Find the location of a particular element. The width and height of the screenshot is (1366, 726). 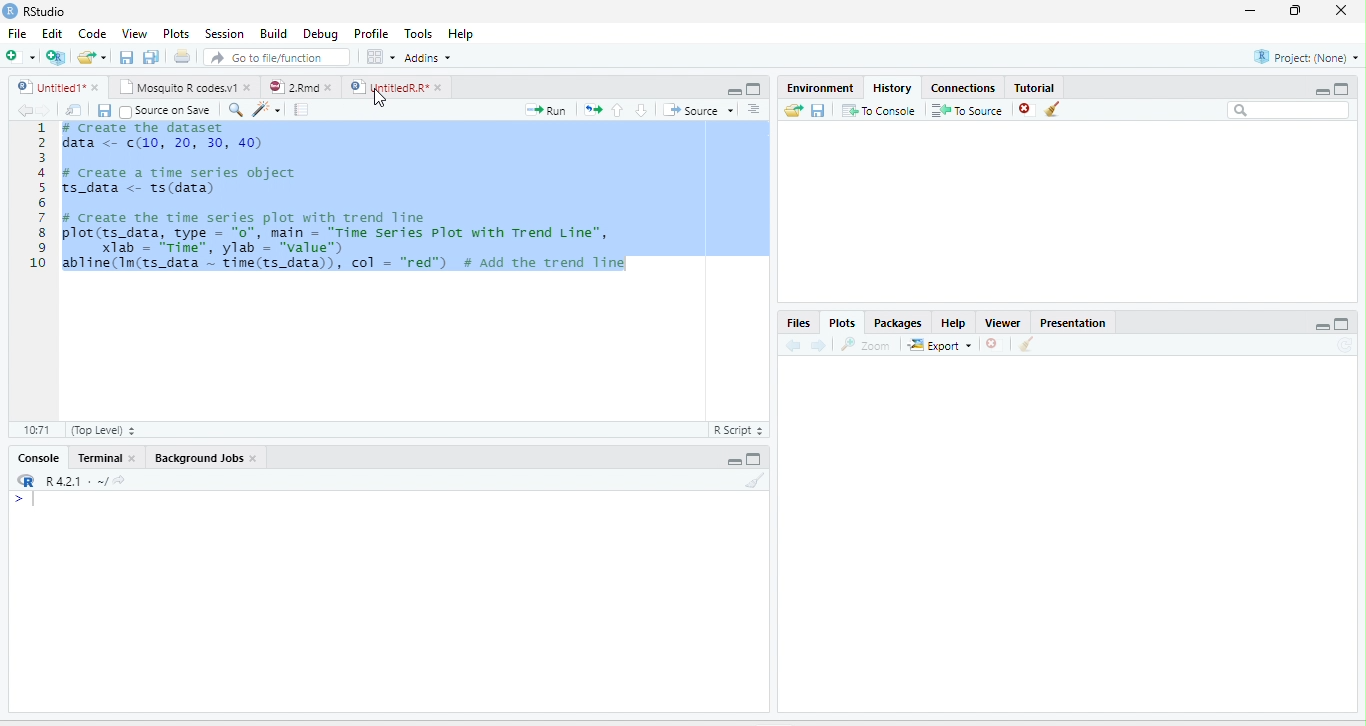

2.Rmd is located at coordinates (291, 87).